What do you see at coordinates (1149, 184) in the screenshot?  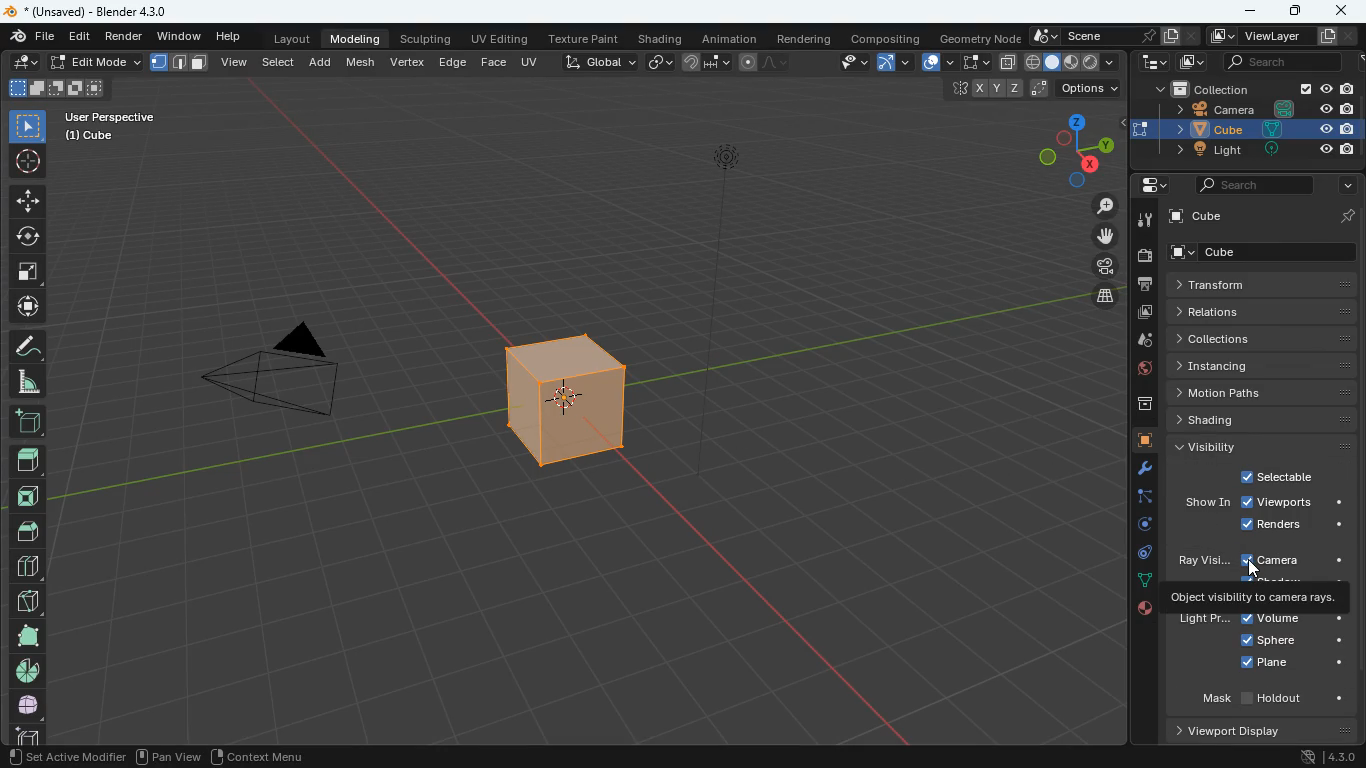 I see `settings` at bounding box center [1149, 184].